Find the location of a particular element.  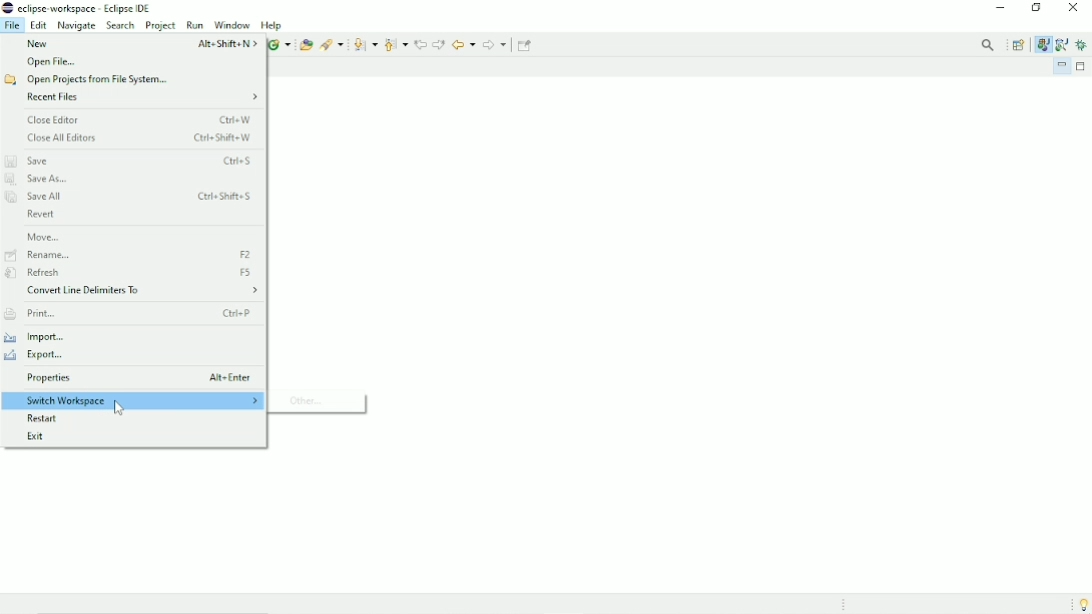

New is located at coordinates (139, 43).